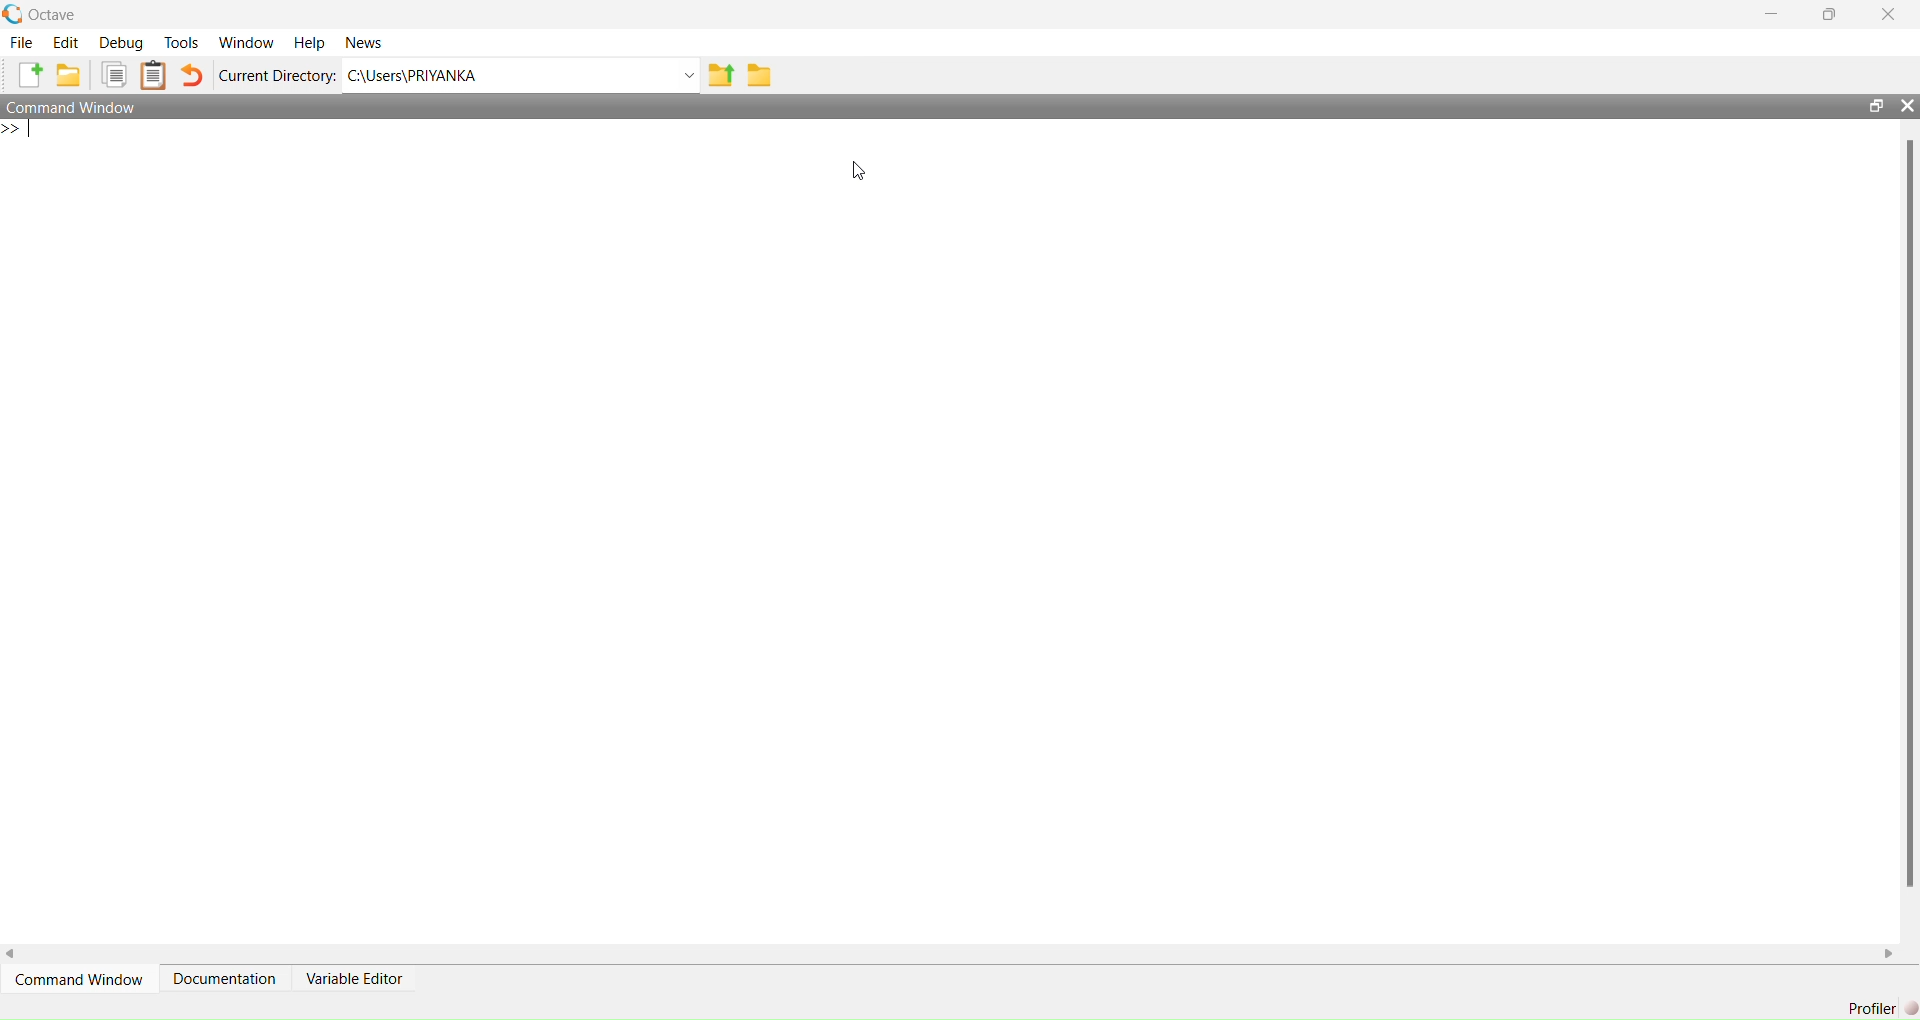 This screenshot has width=1920, height=1020. I want to click on minimise, so click(1773, 14).